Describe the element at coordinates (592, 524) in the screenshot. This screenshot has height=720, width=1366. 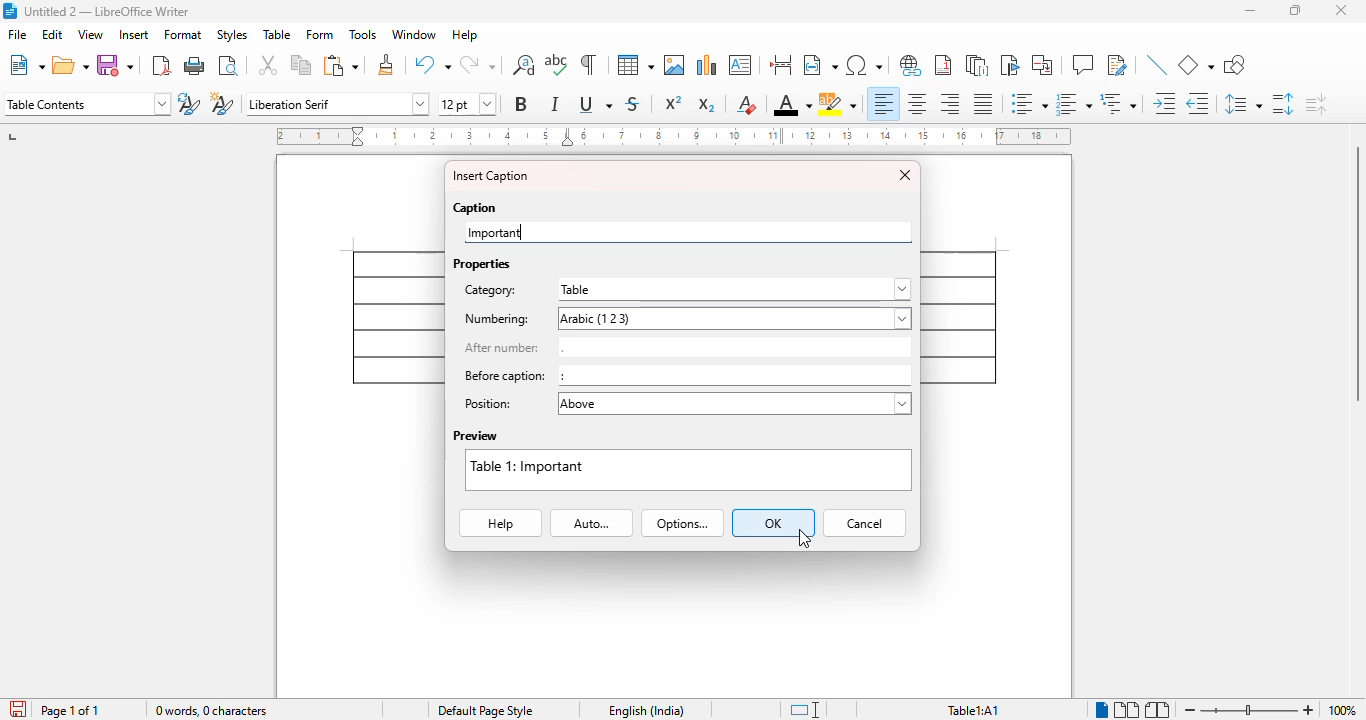
I see `auto` at that location.